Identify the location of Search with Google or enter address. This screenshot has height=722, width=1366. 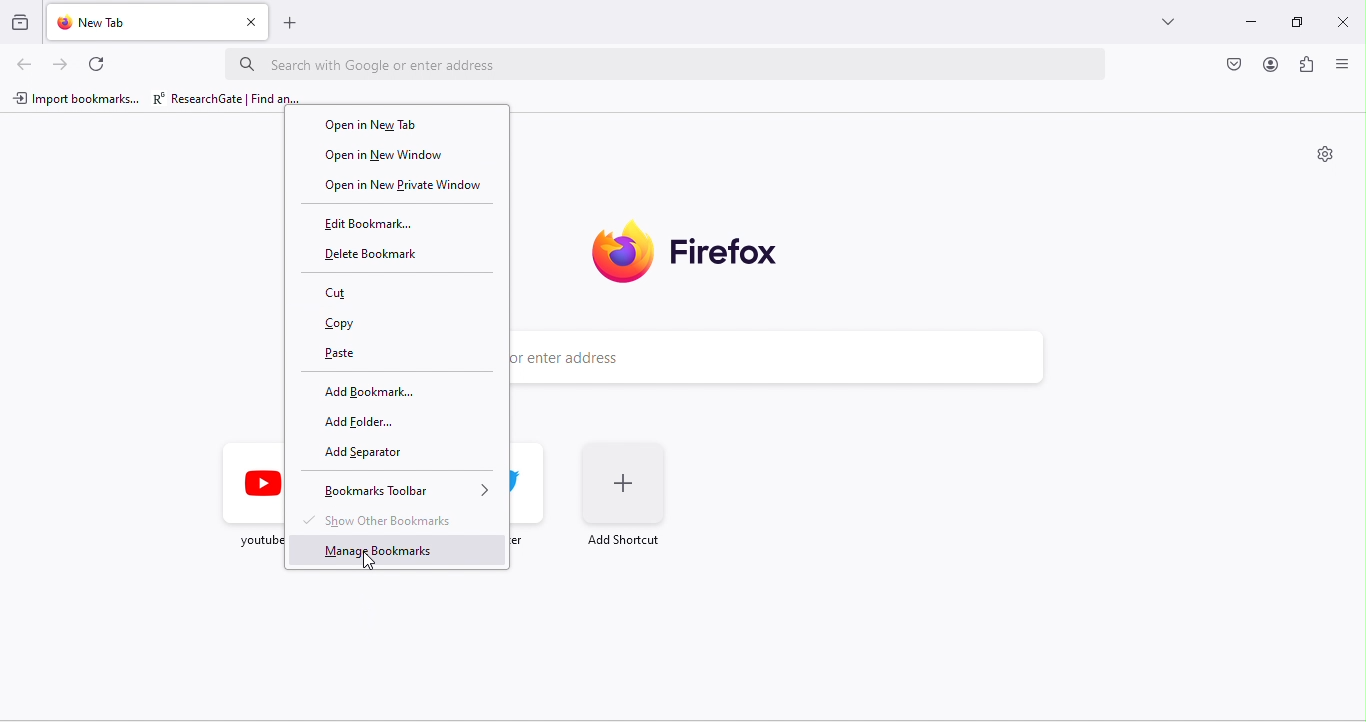
(668, 64).